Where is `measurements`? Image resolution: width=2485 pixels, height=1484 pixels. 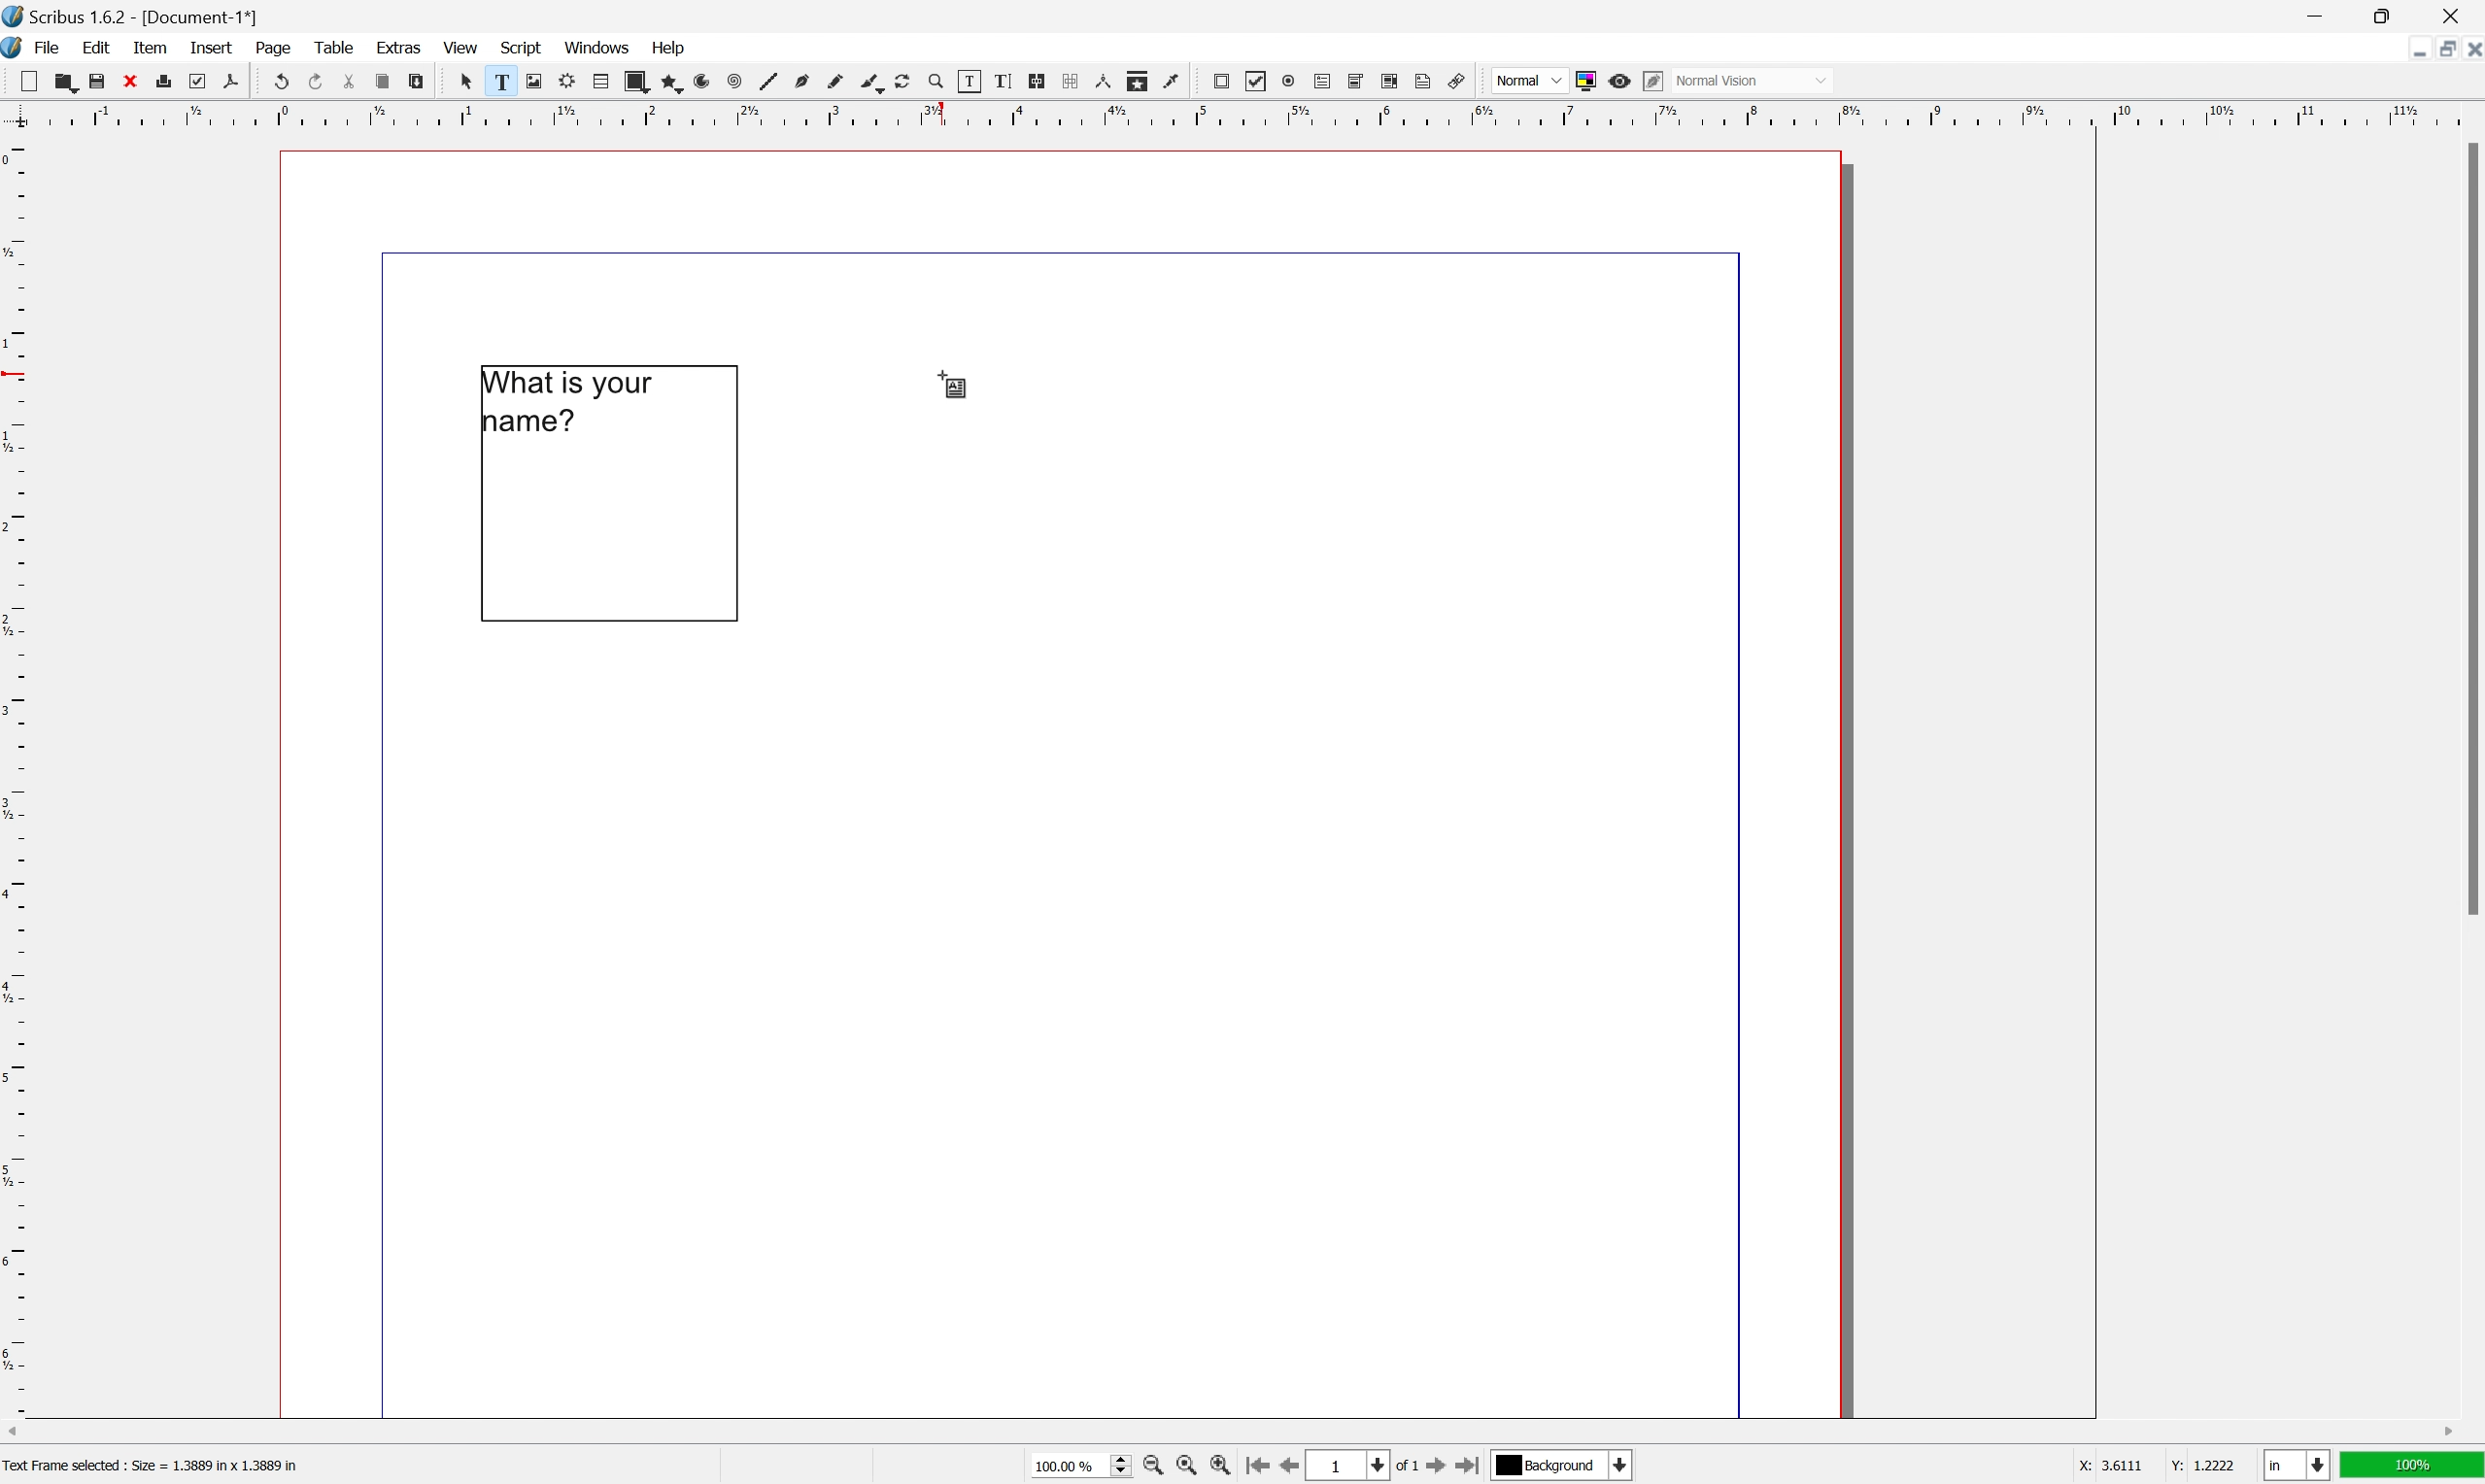
measurements is located at coordinates (1103, 81).